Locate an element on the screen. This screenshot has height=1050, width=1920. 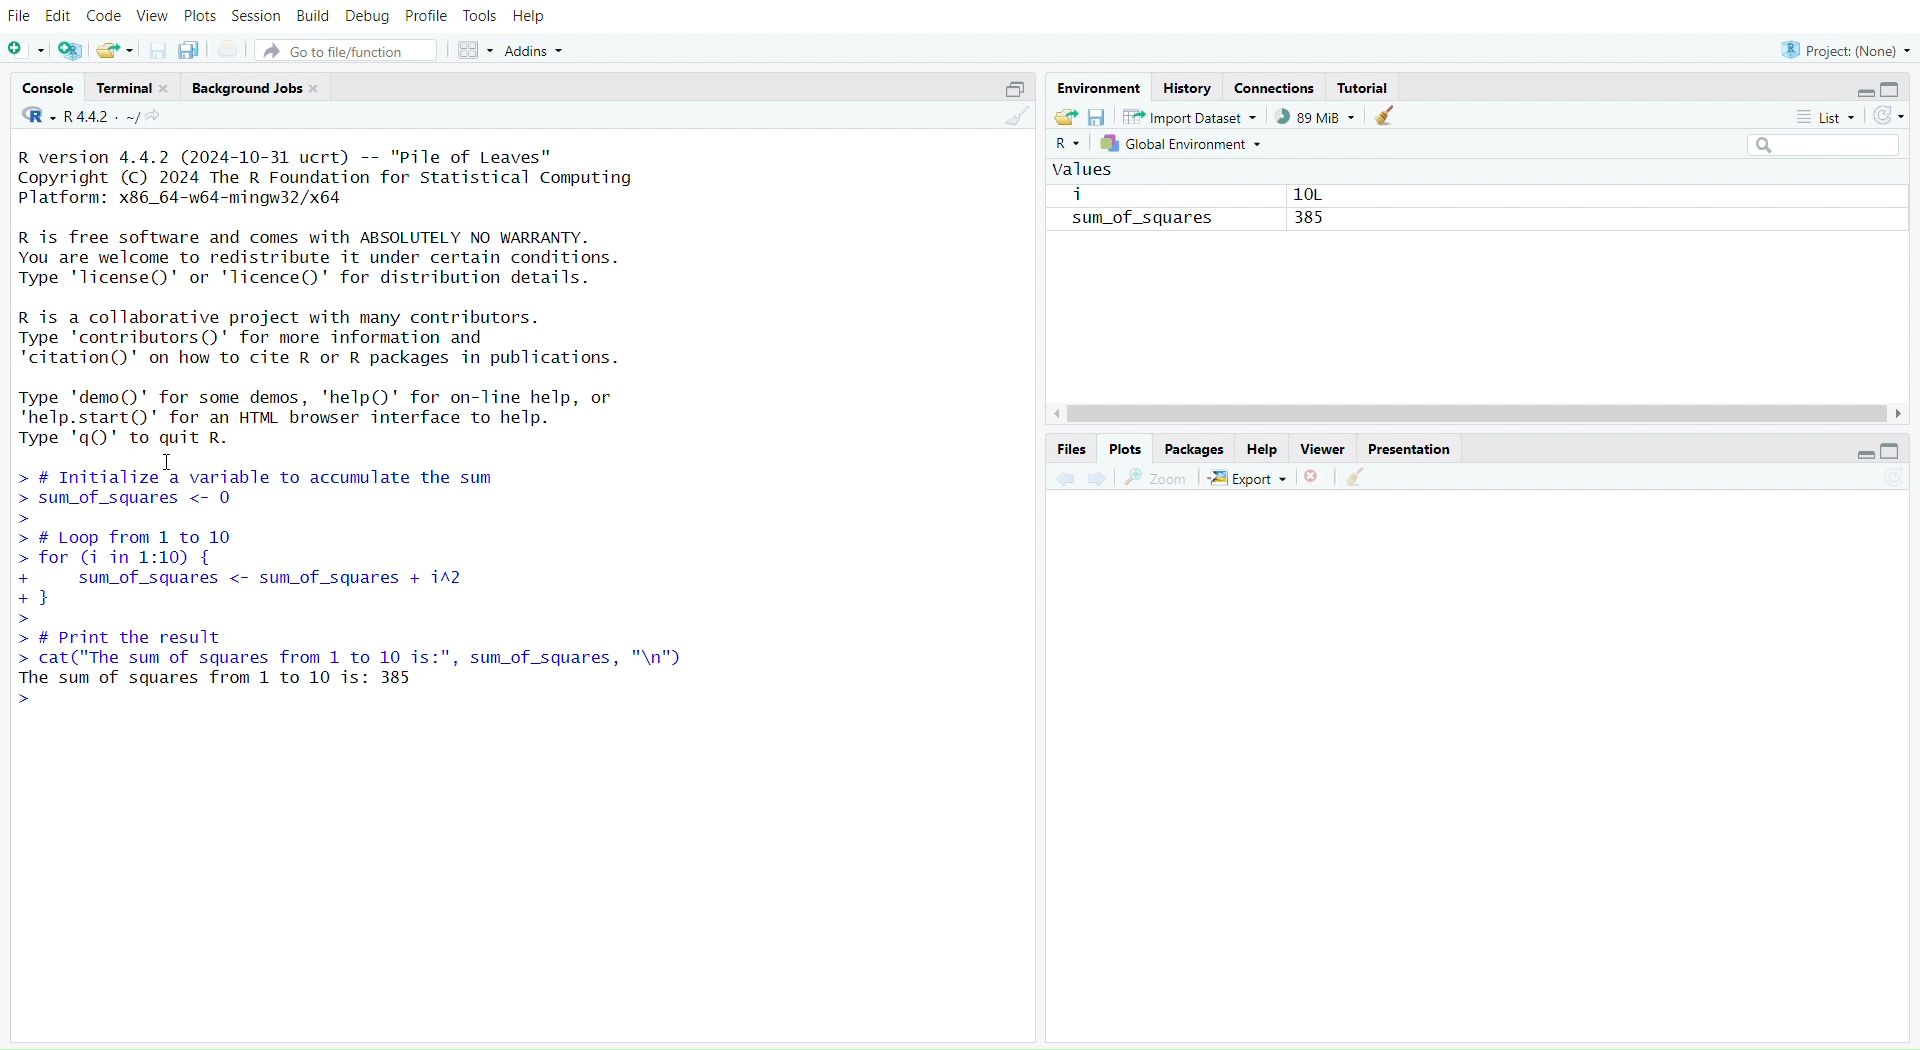
collapse is located at coordinates (1897, 450).